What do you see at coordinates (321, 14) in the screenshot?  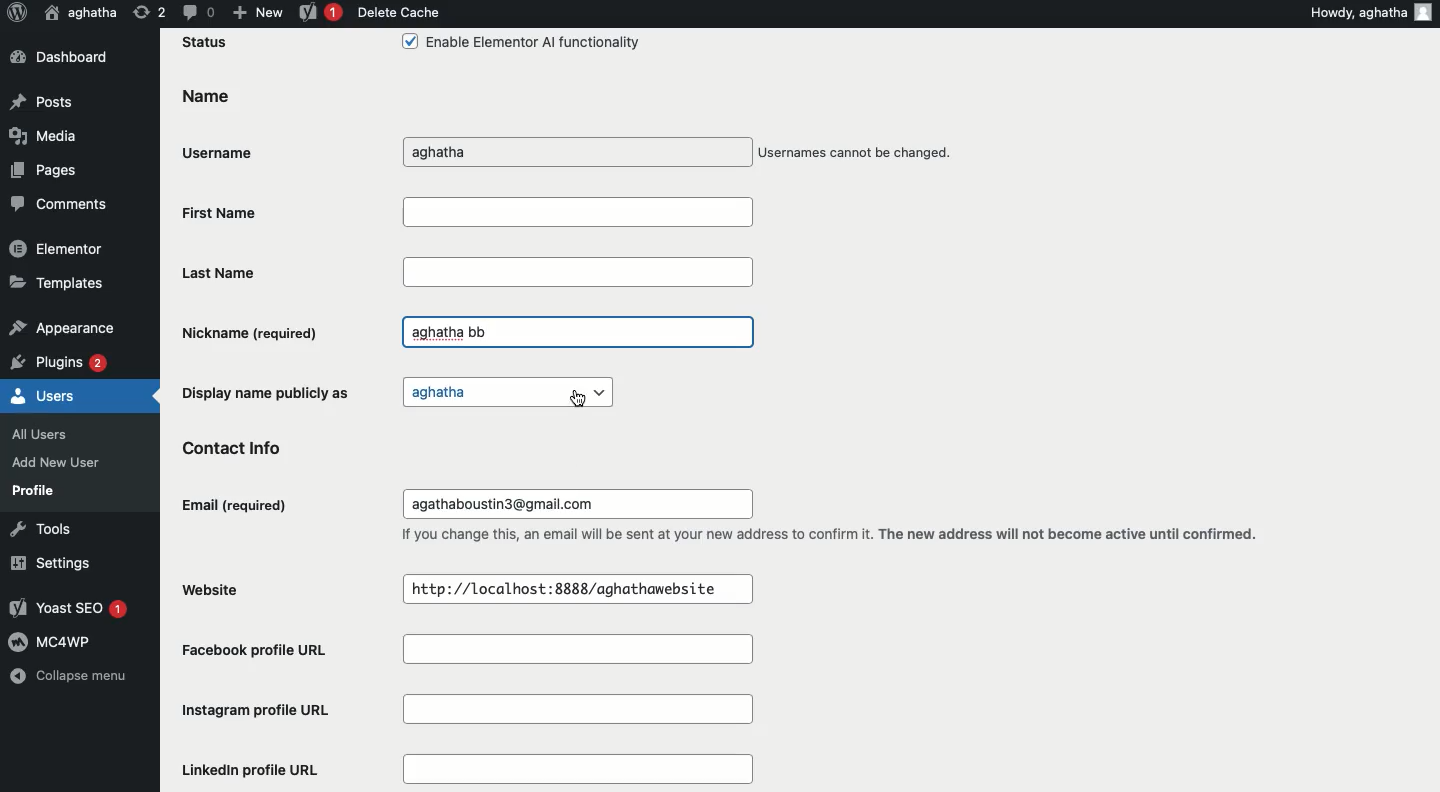 I see `Yoast` at bounding box center [321, 14].